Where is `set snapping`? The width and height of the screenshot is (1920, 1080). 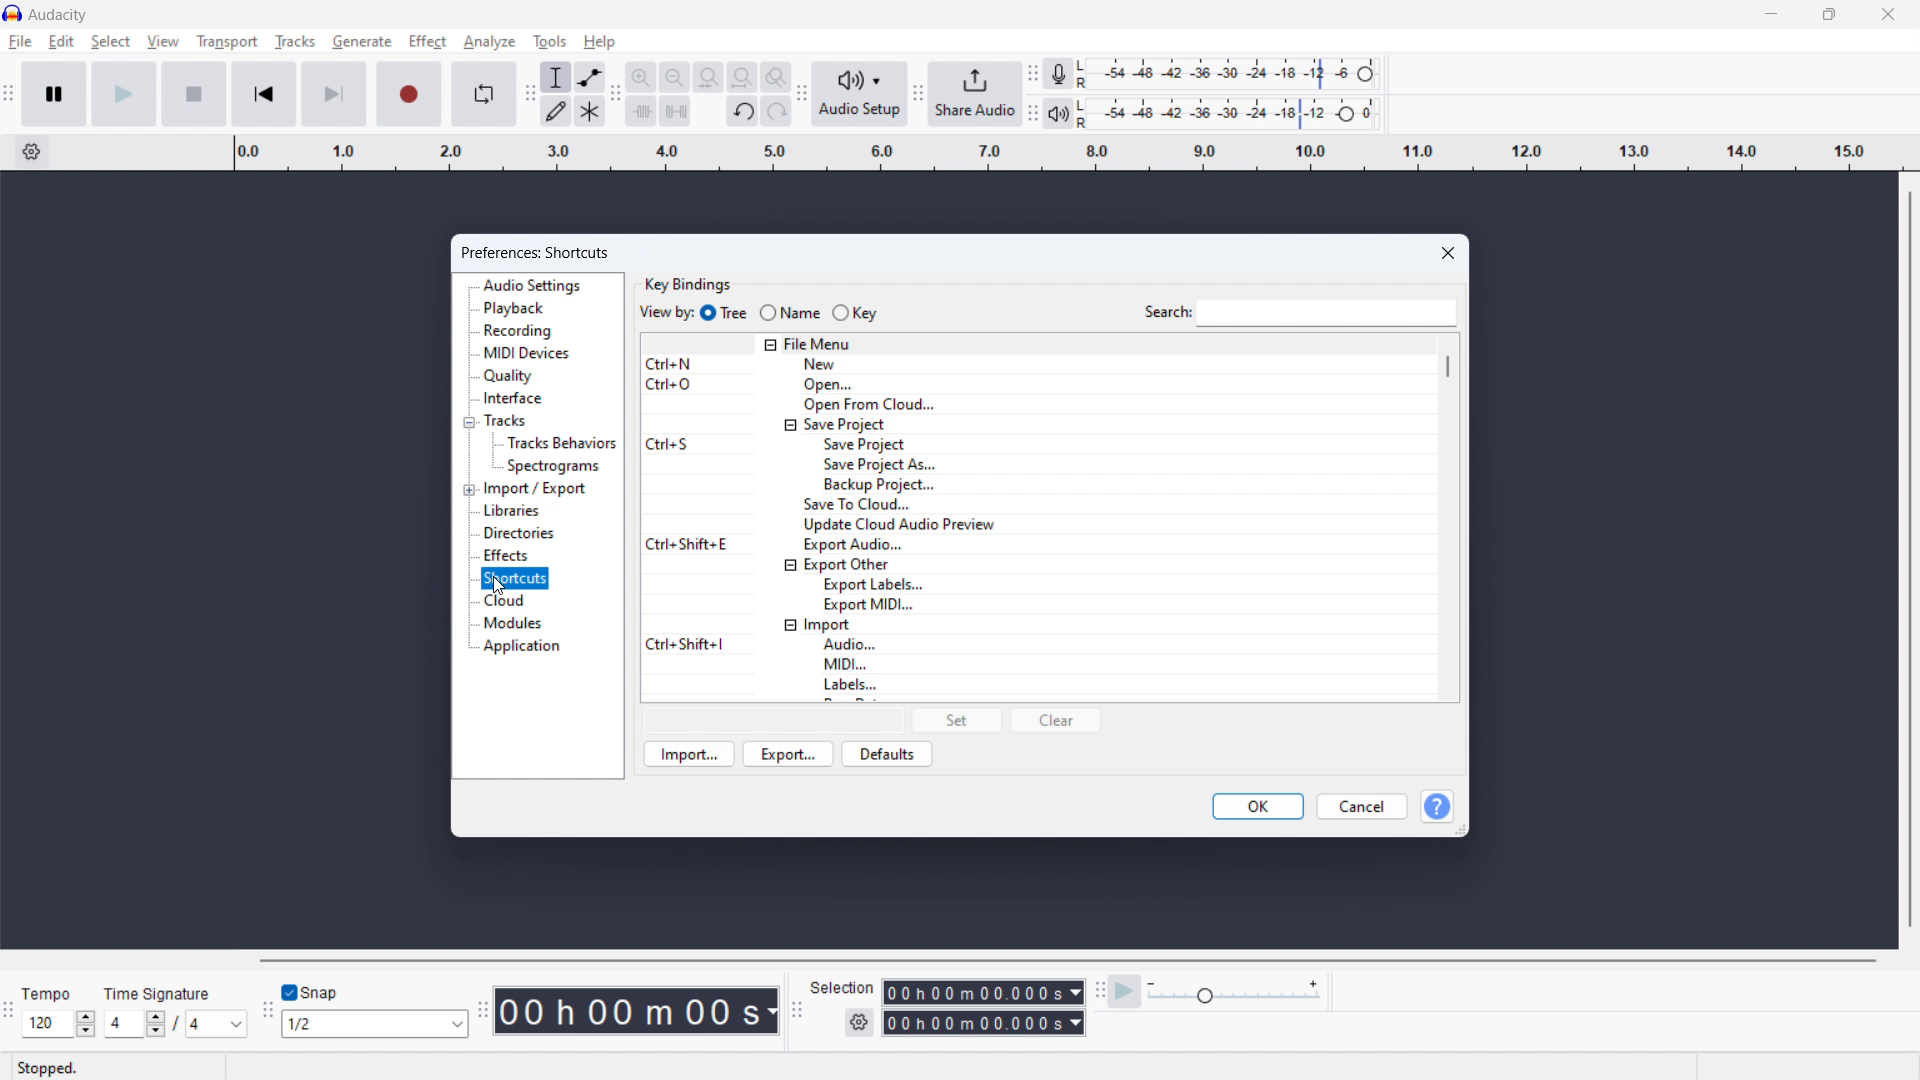
set snapping is located at coordinates (374, 1023).